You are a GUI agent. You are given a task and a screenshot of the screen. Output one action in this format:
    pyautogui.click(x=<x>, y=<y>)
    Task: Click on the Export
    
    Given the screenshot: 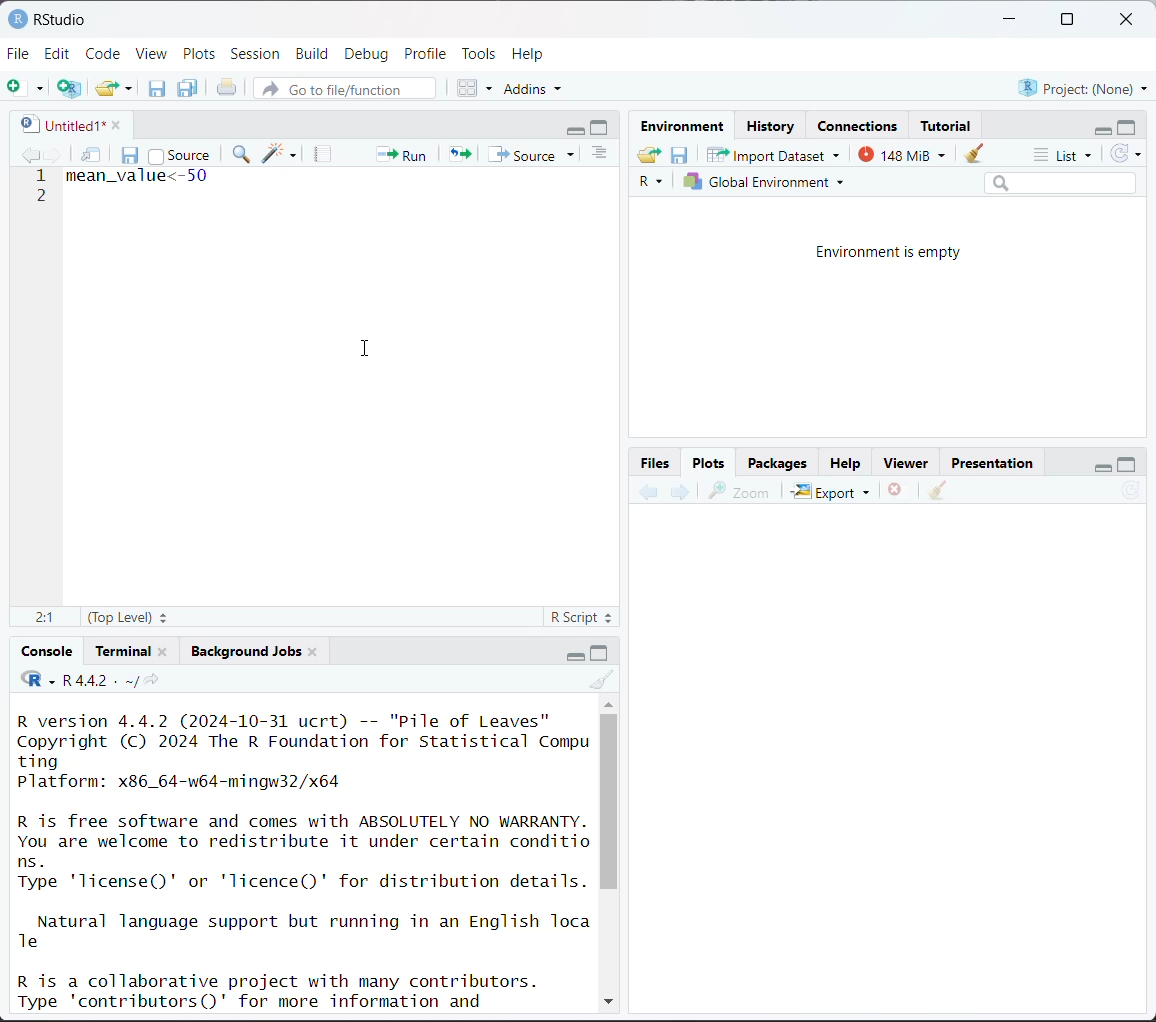 What is the action you would take?
    pyautogui.click(x=832, y=491)
    